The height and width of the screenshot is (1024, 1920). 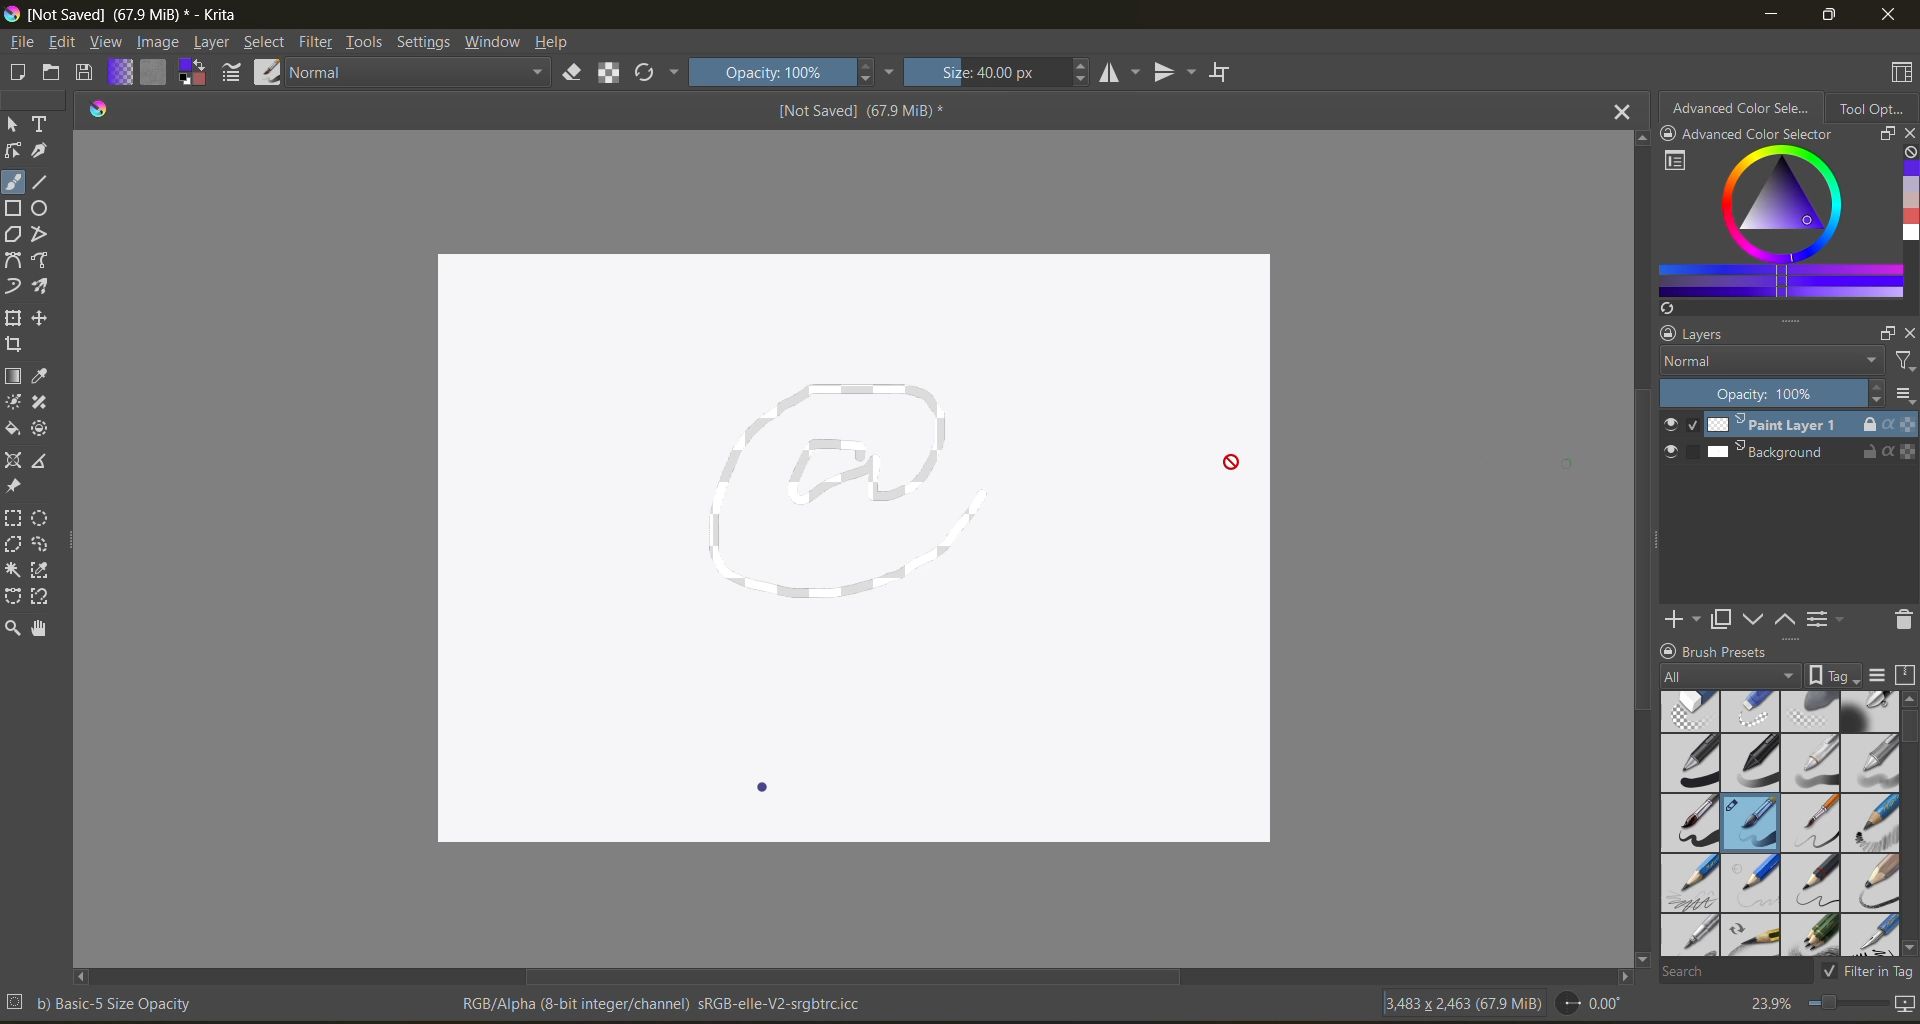 I want to click on selected, so click(x=1693, y=424).